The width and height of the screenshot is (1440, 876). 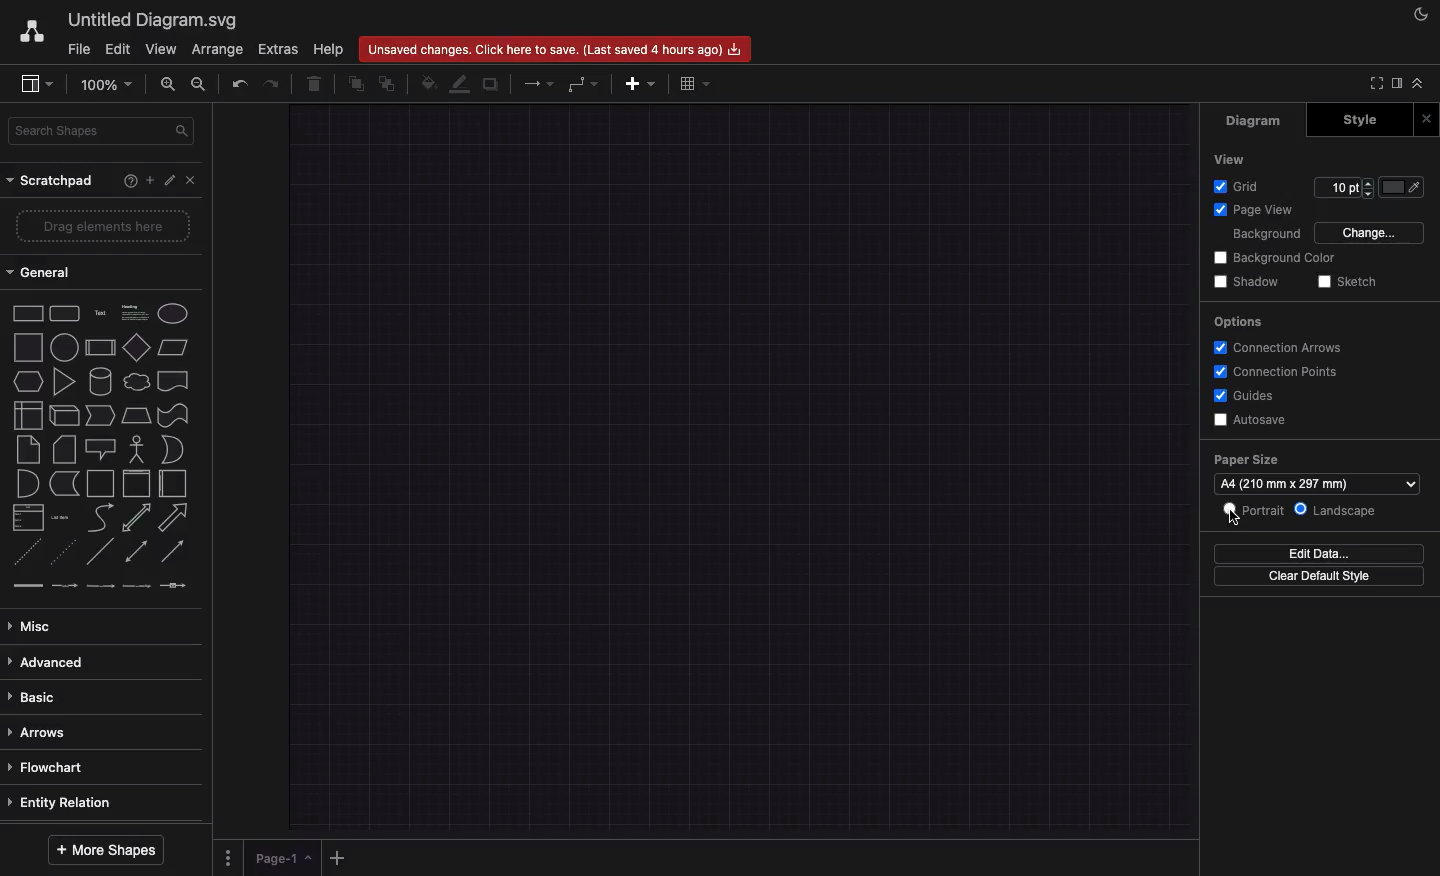 What do you see at coordinates (35, 83) in the screenshot?
I see `Sidebar` at bounding box center [35, 83].